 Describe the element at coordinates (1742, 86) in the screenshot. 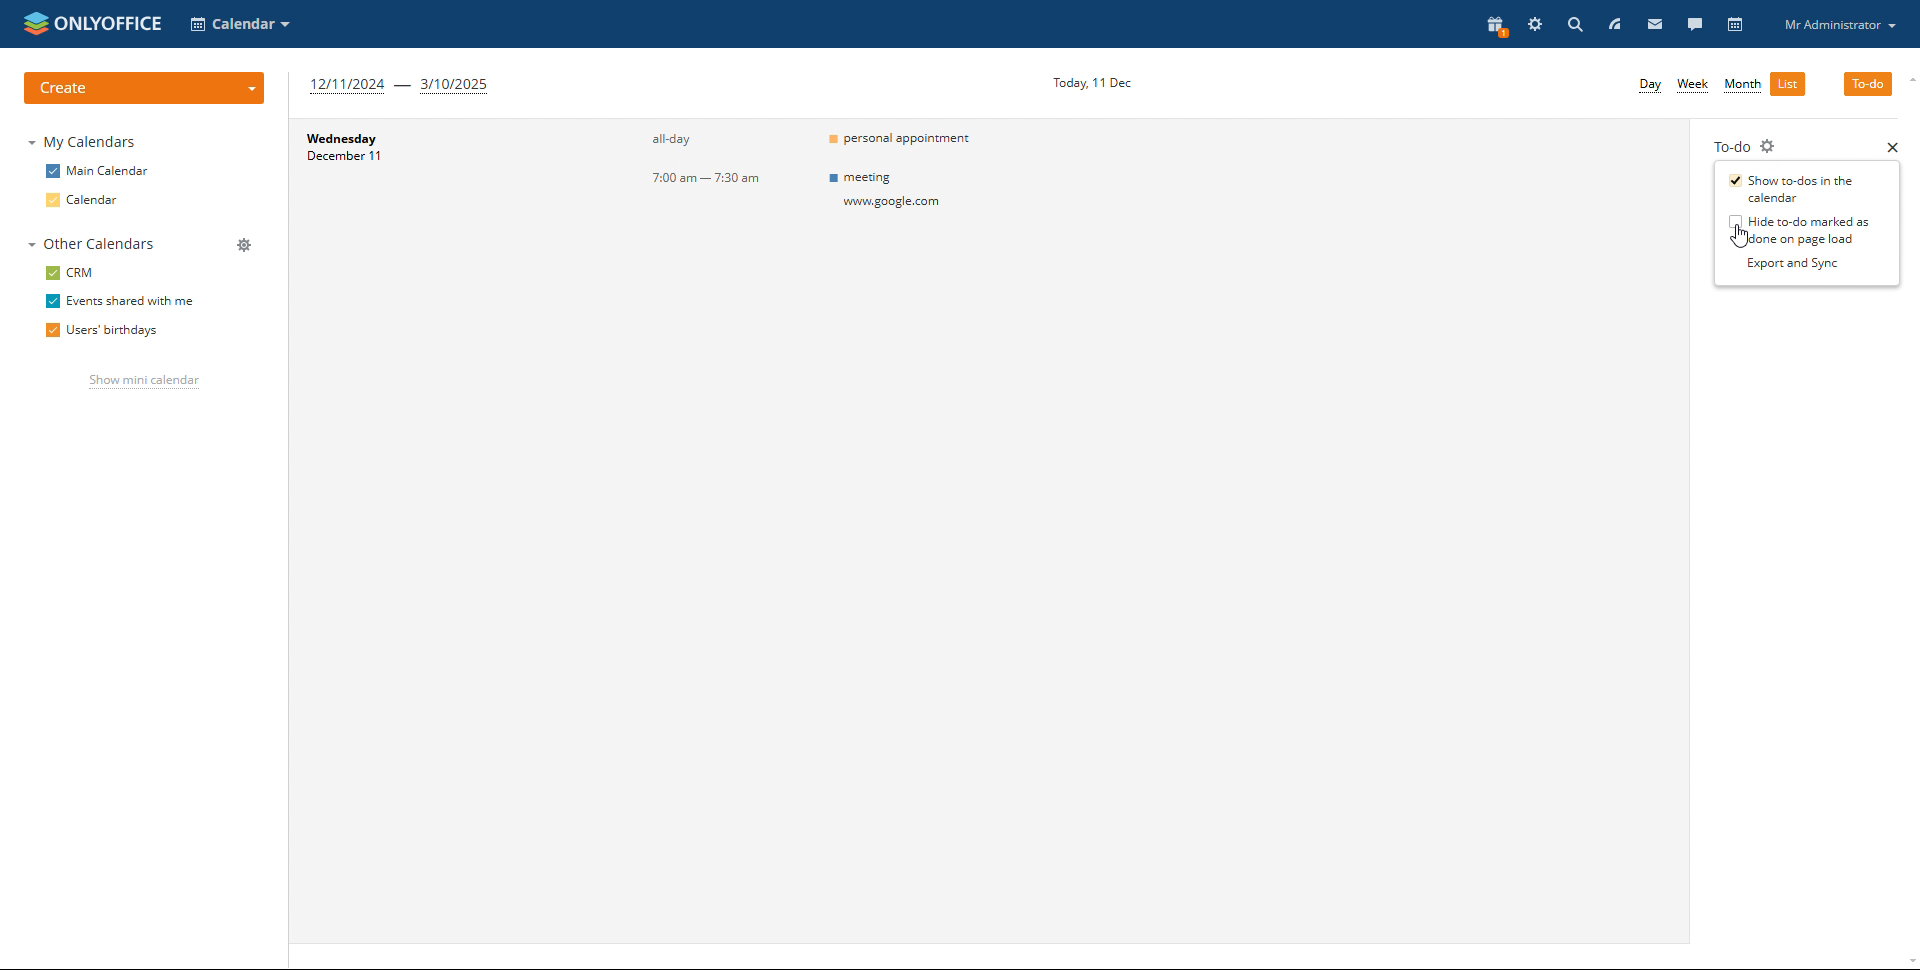

I see `month view` at that location.